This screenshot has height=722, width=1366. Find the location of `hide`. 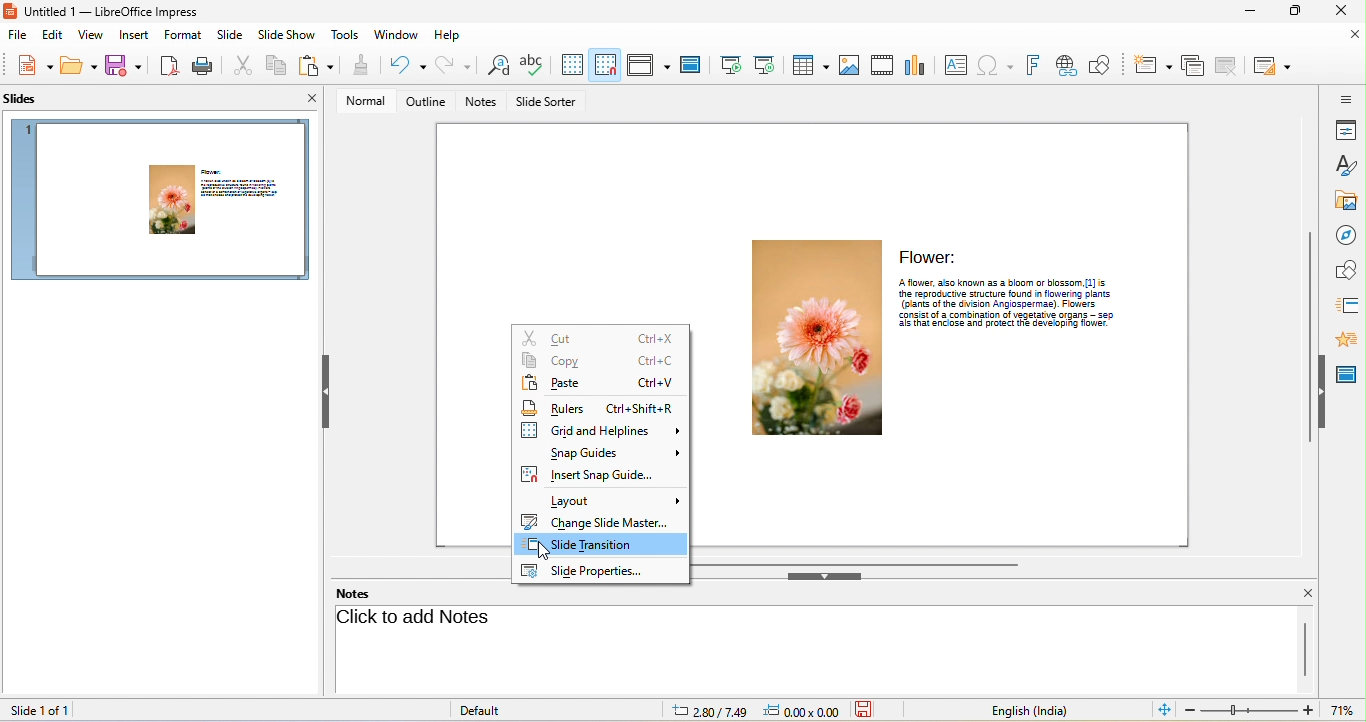

hide is located at coordinates (1325, 392).